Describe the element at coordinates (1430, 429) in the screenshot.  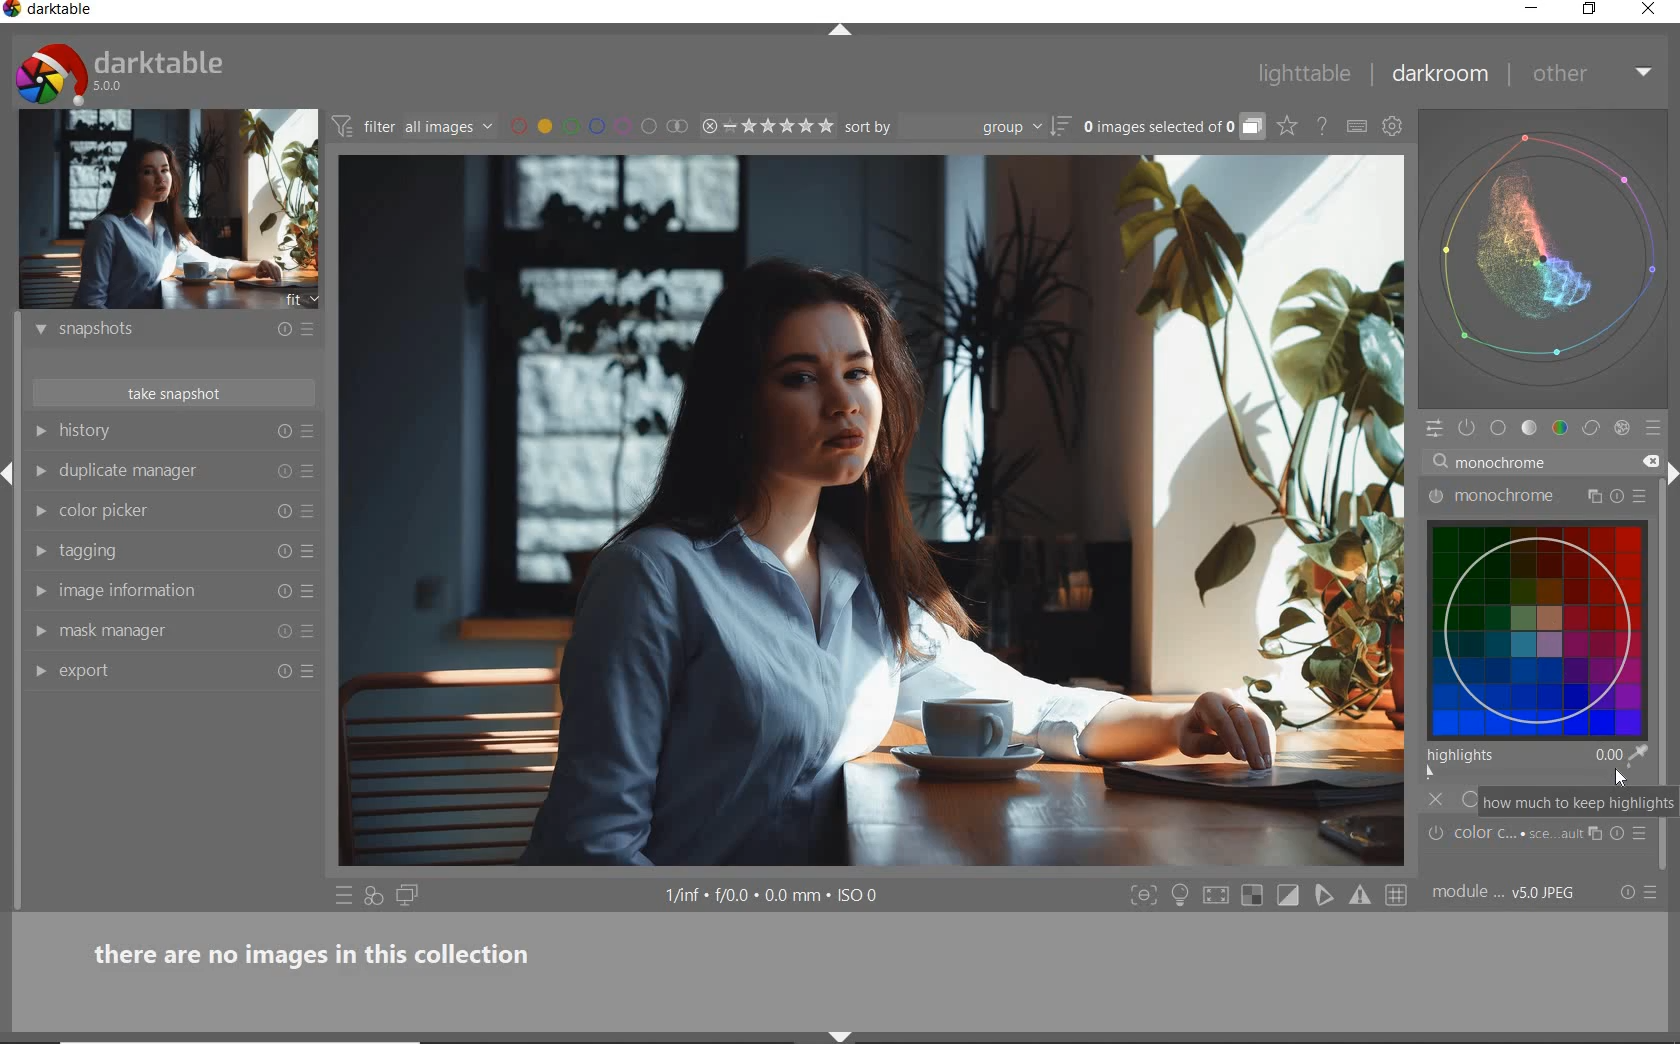
I see `quick access panel` at that location.